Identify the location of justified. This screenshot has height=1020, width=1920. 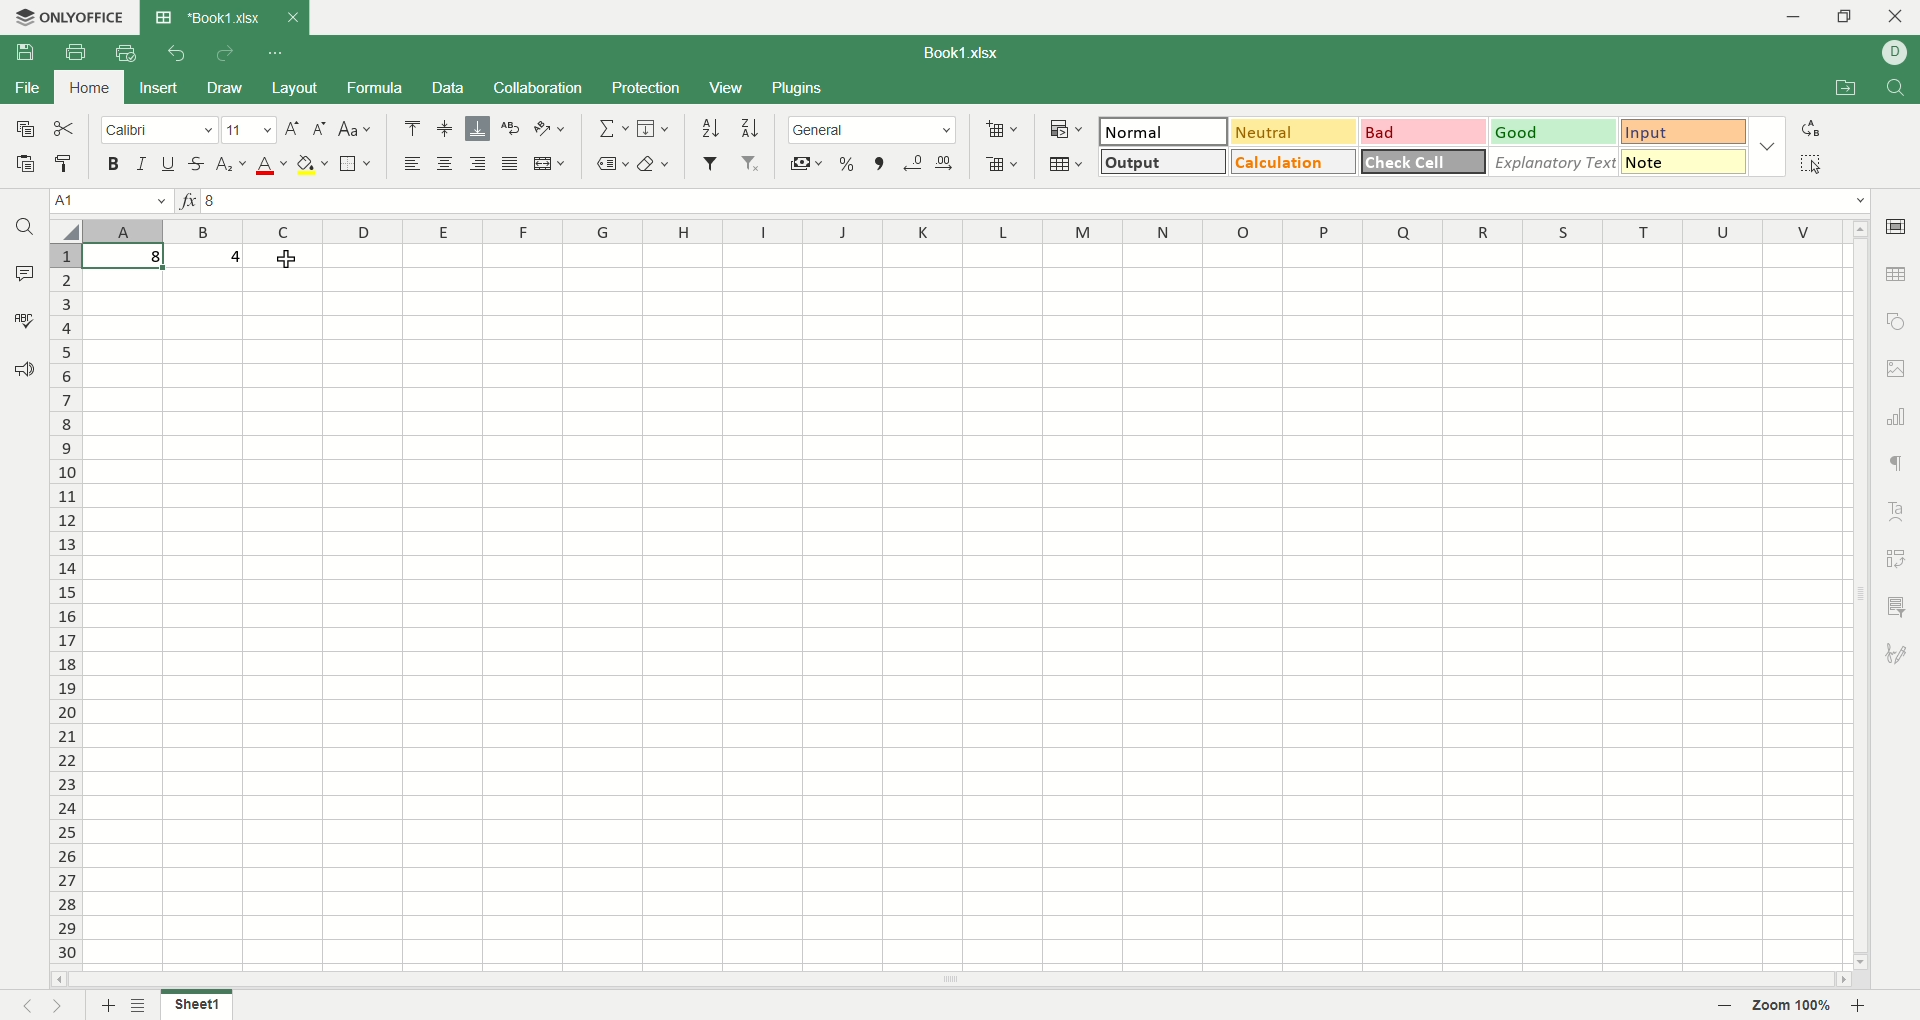
(512, 164).